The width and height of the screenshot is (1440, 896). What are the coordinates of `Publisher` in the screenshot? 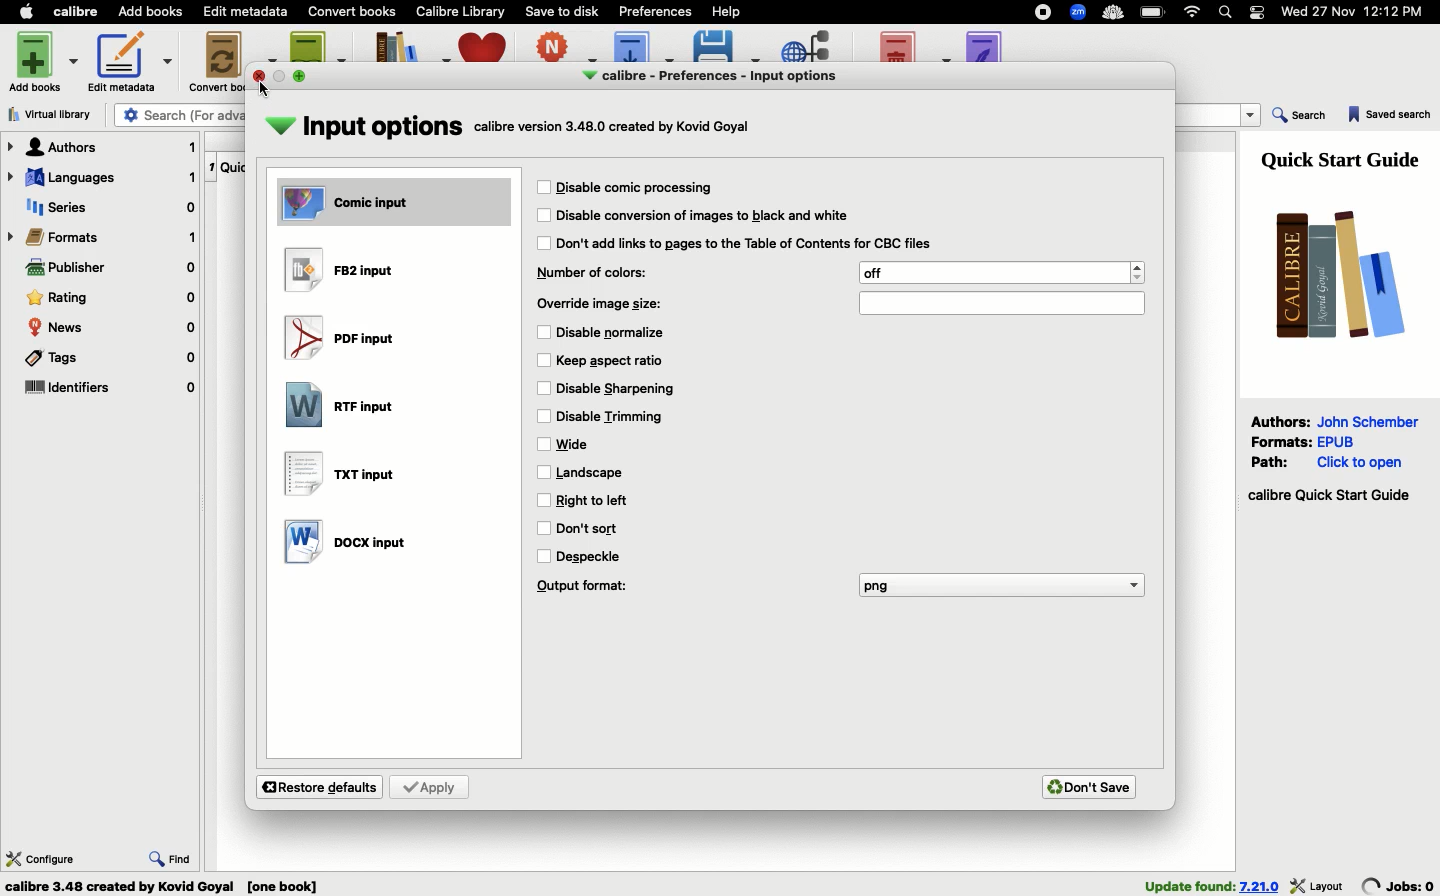 It's located at (110, 270).